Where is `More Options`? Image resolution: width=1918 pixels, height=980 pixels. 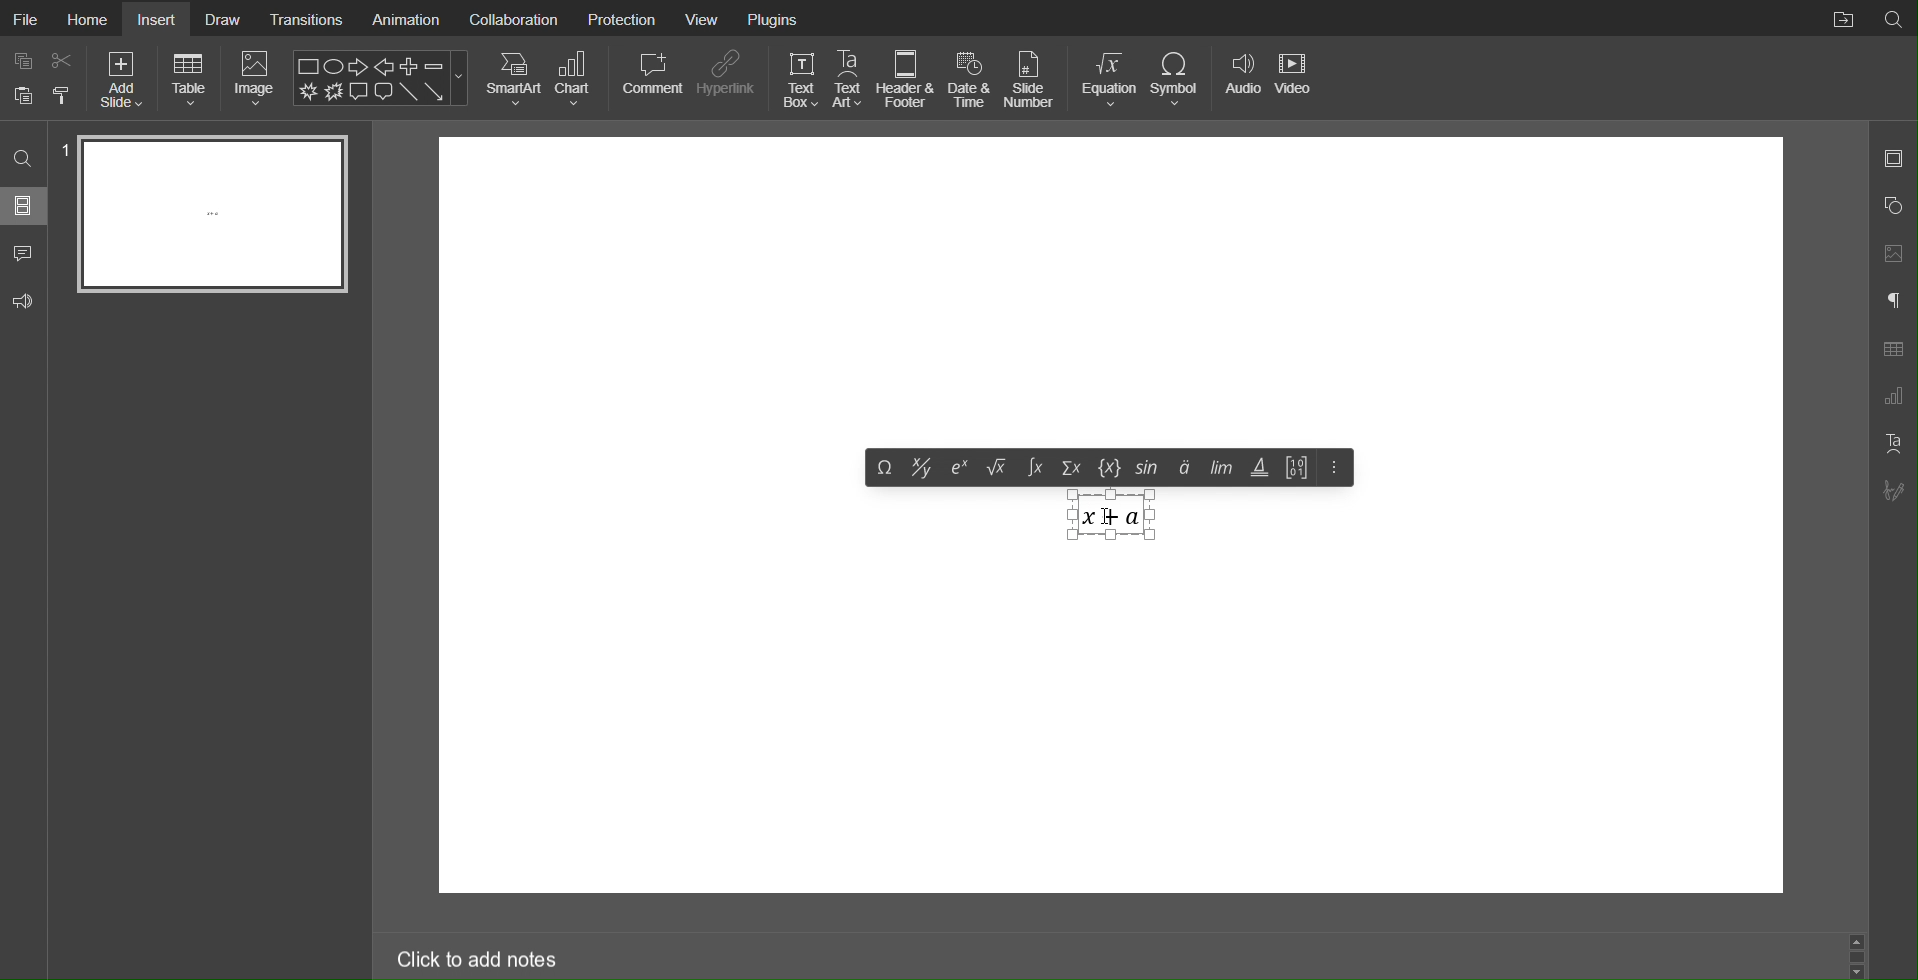
More Options is located at coordinates (1332, 469).